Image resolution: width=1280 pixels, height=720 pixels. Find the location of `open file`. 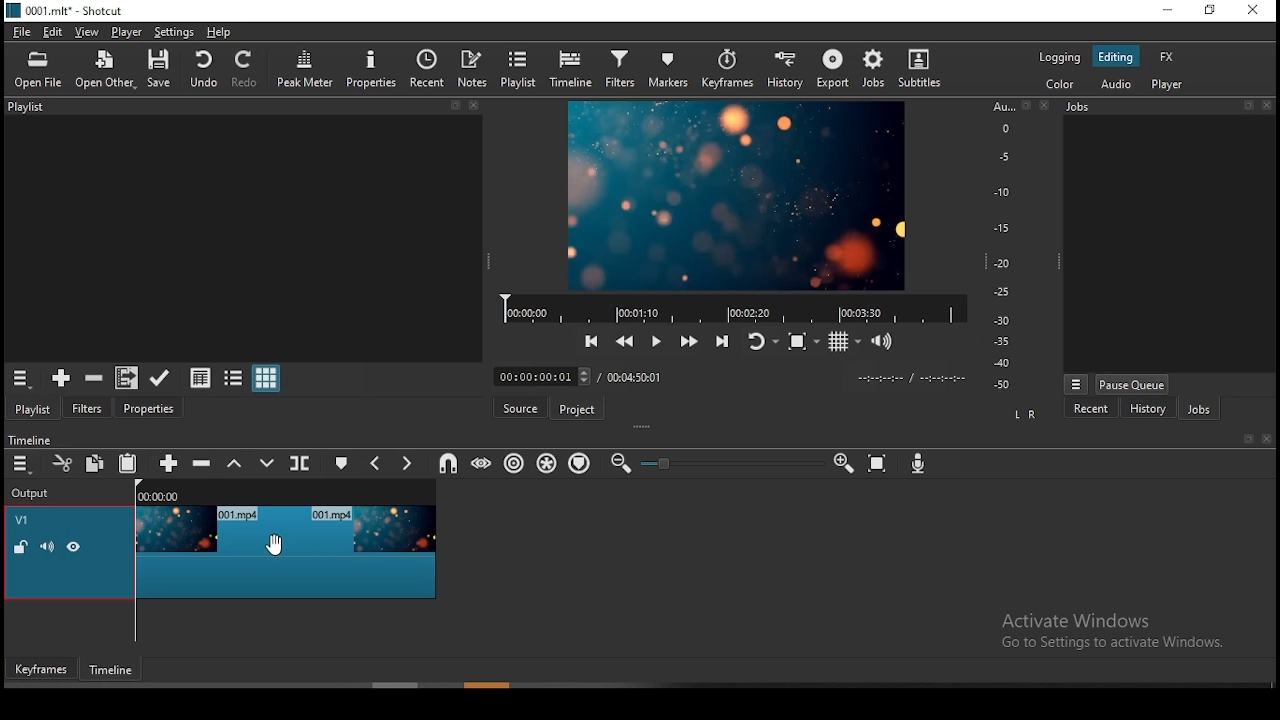

open file is located at coordinates (40, 70).